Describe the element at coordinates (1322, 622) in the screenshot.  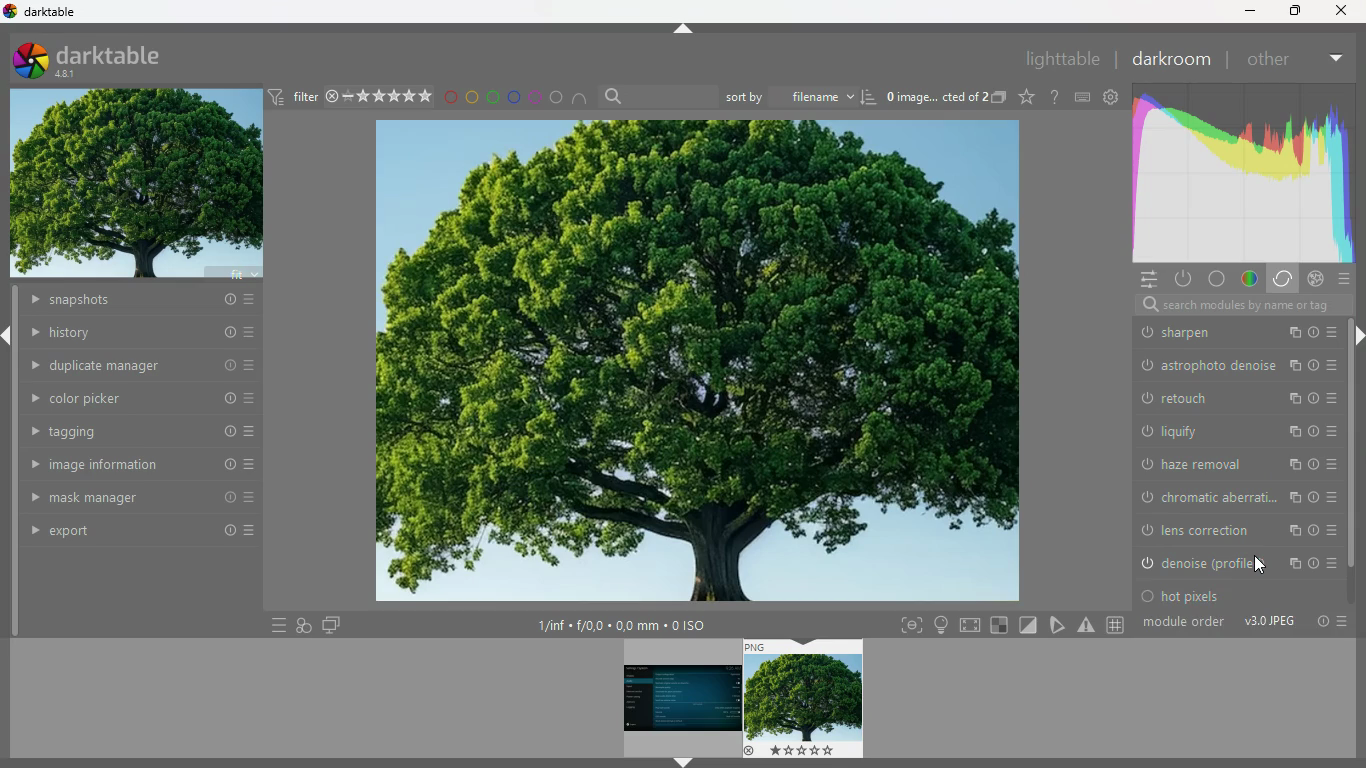
I see `info` at that location.